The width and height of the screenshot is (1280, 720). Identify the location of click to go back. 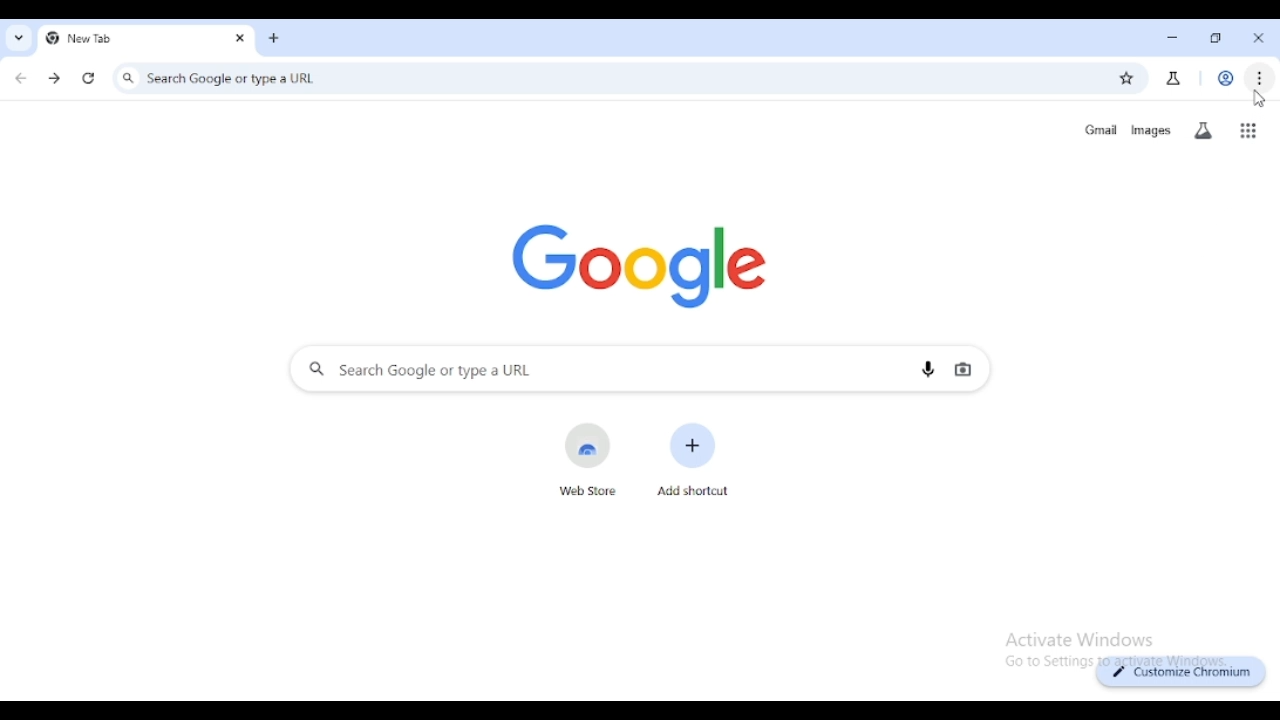
(20, 77).